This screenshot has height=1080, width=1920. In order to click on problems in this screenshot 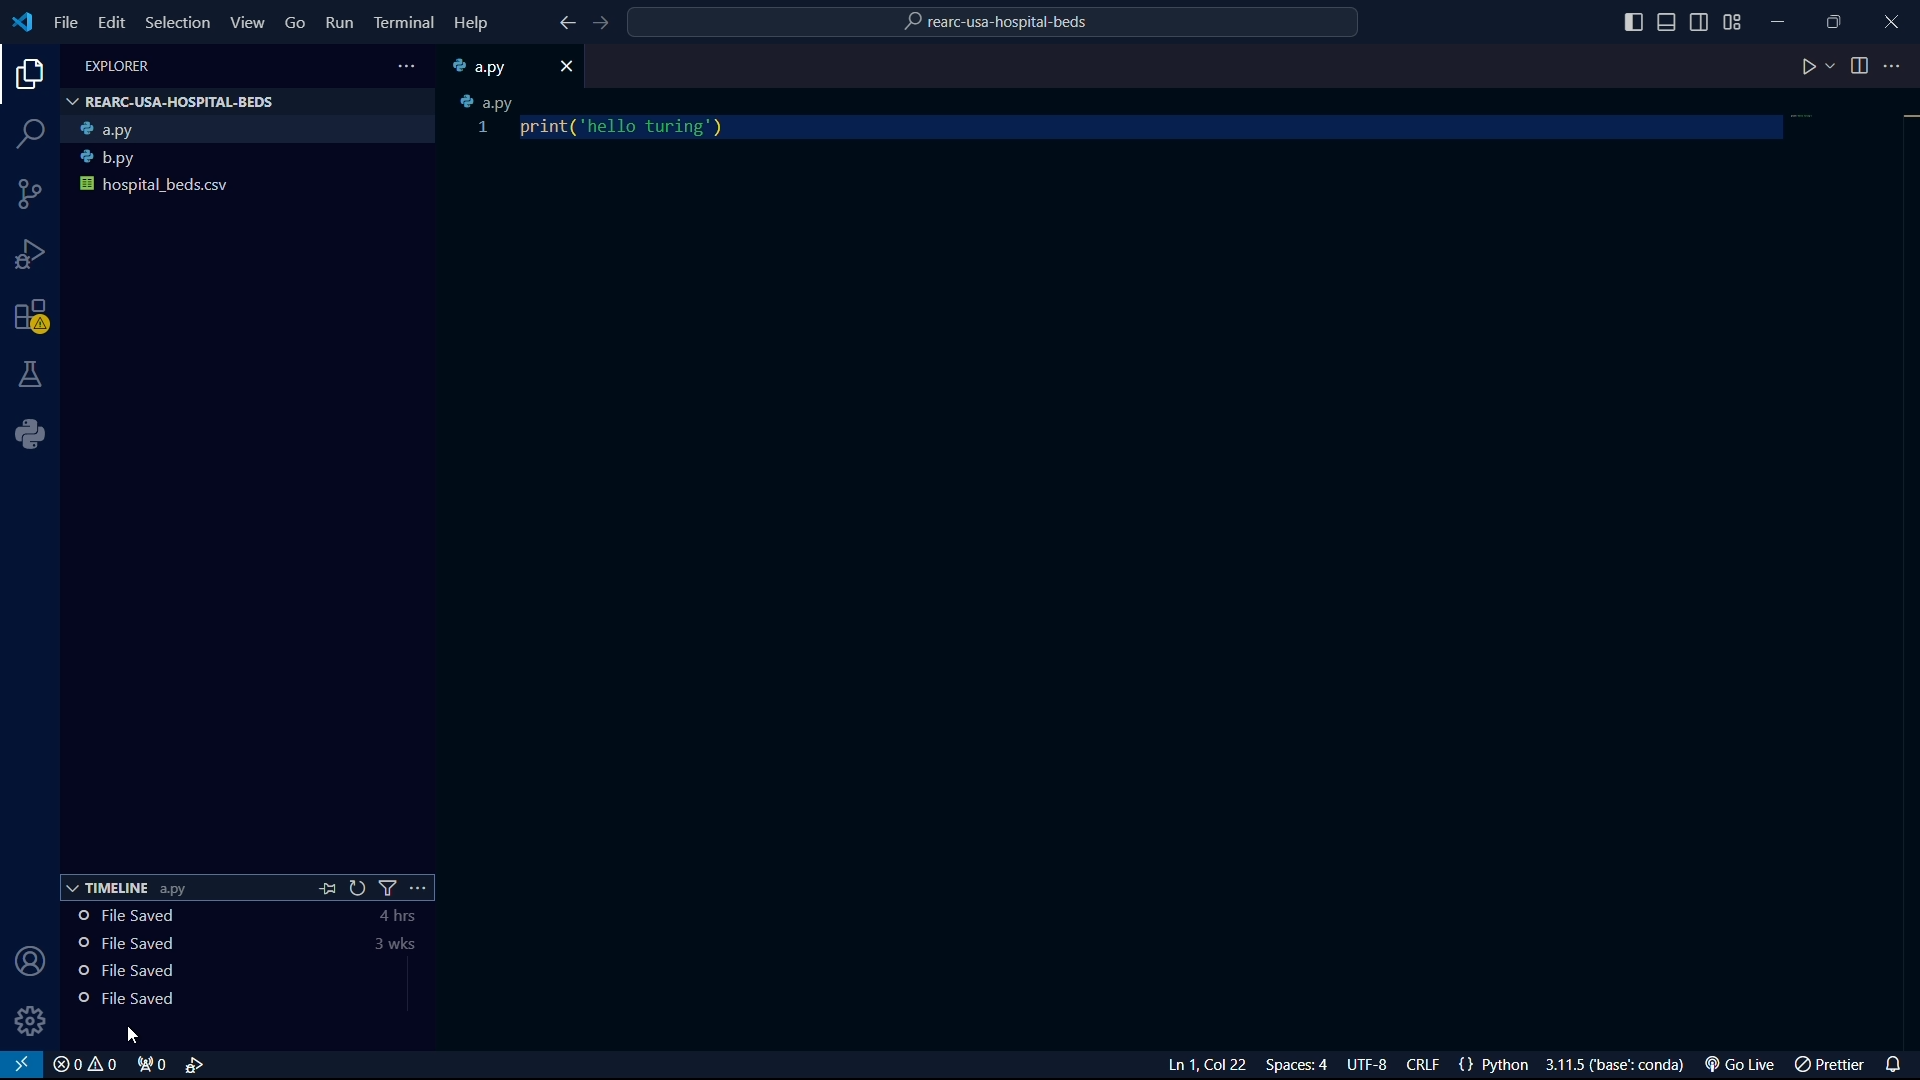, I will do `click(85, 1066)`.